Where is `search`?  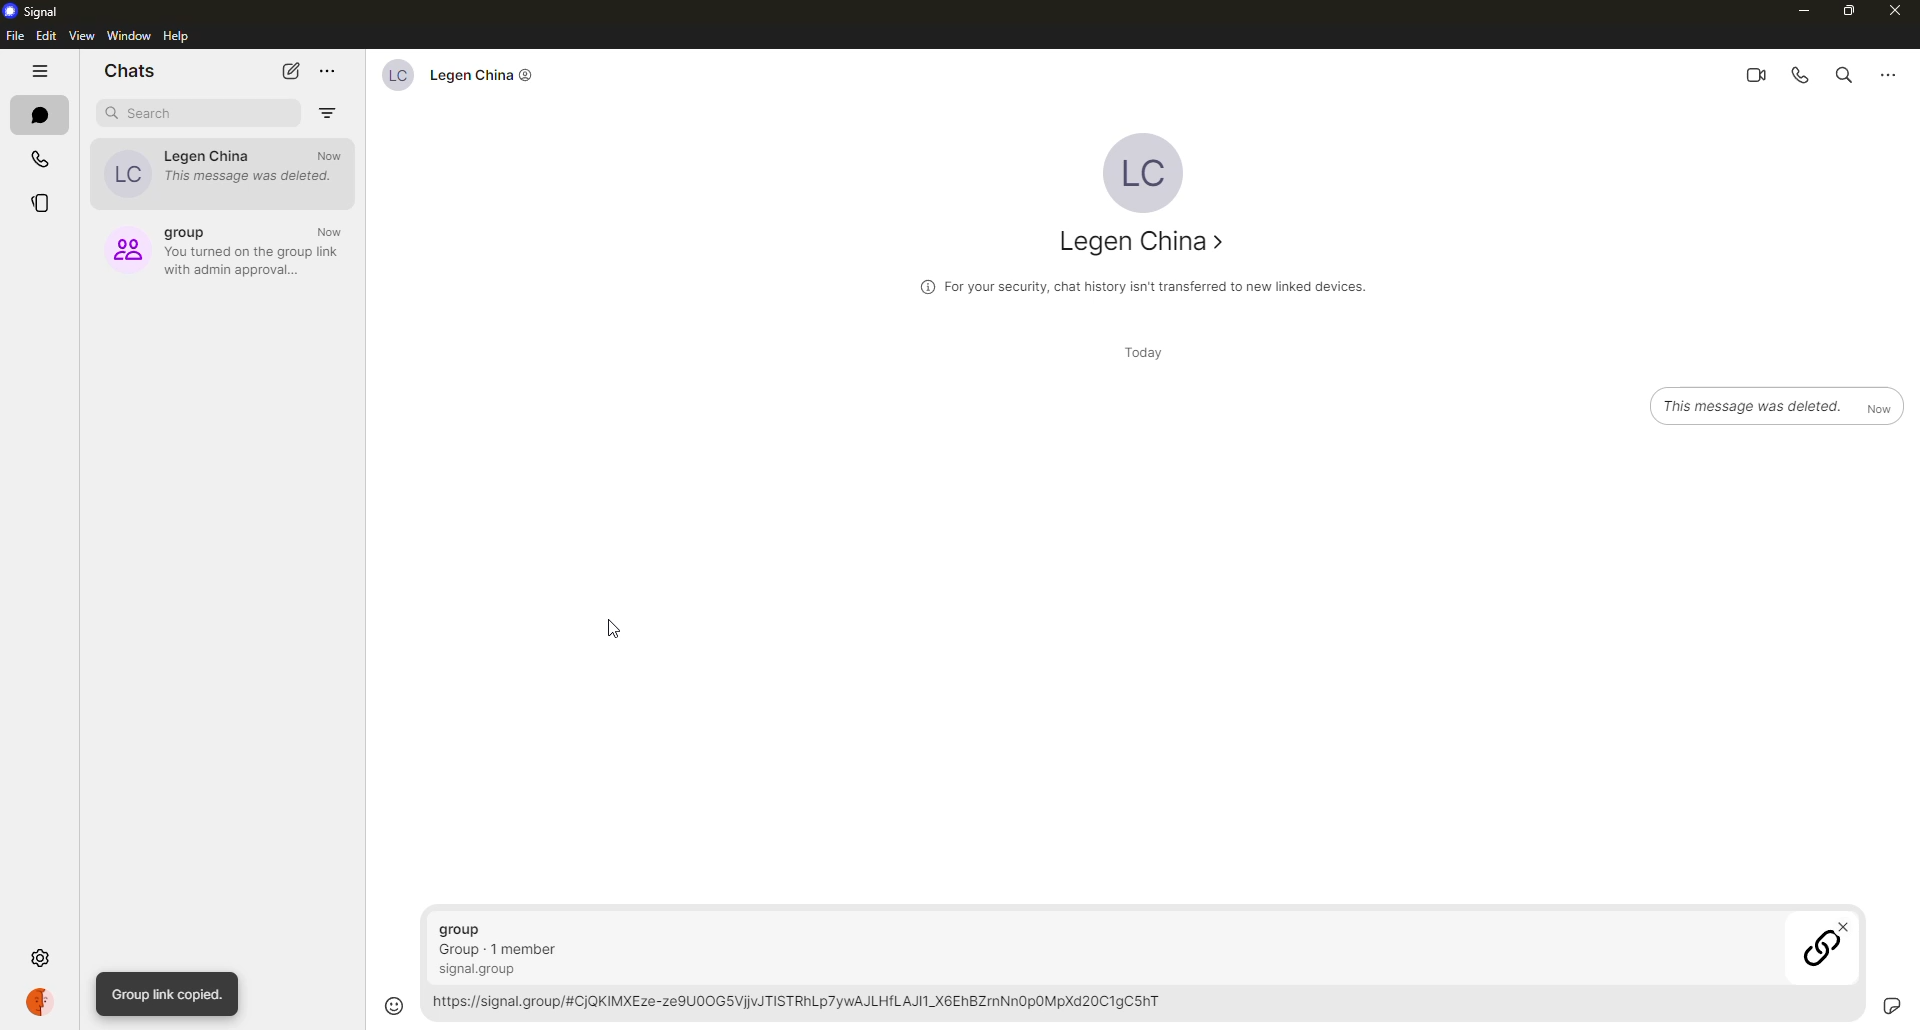
search is located at coordinates (148, 113).